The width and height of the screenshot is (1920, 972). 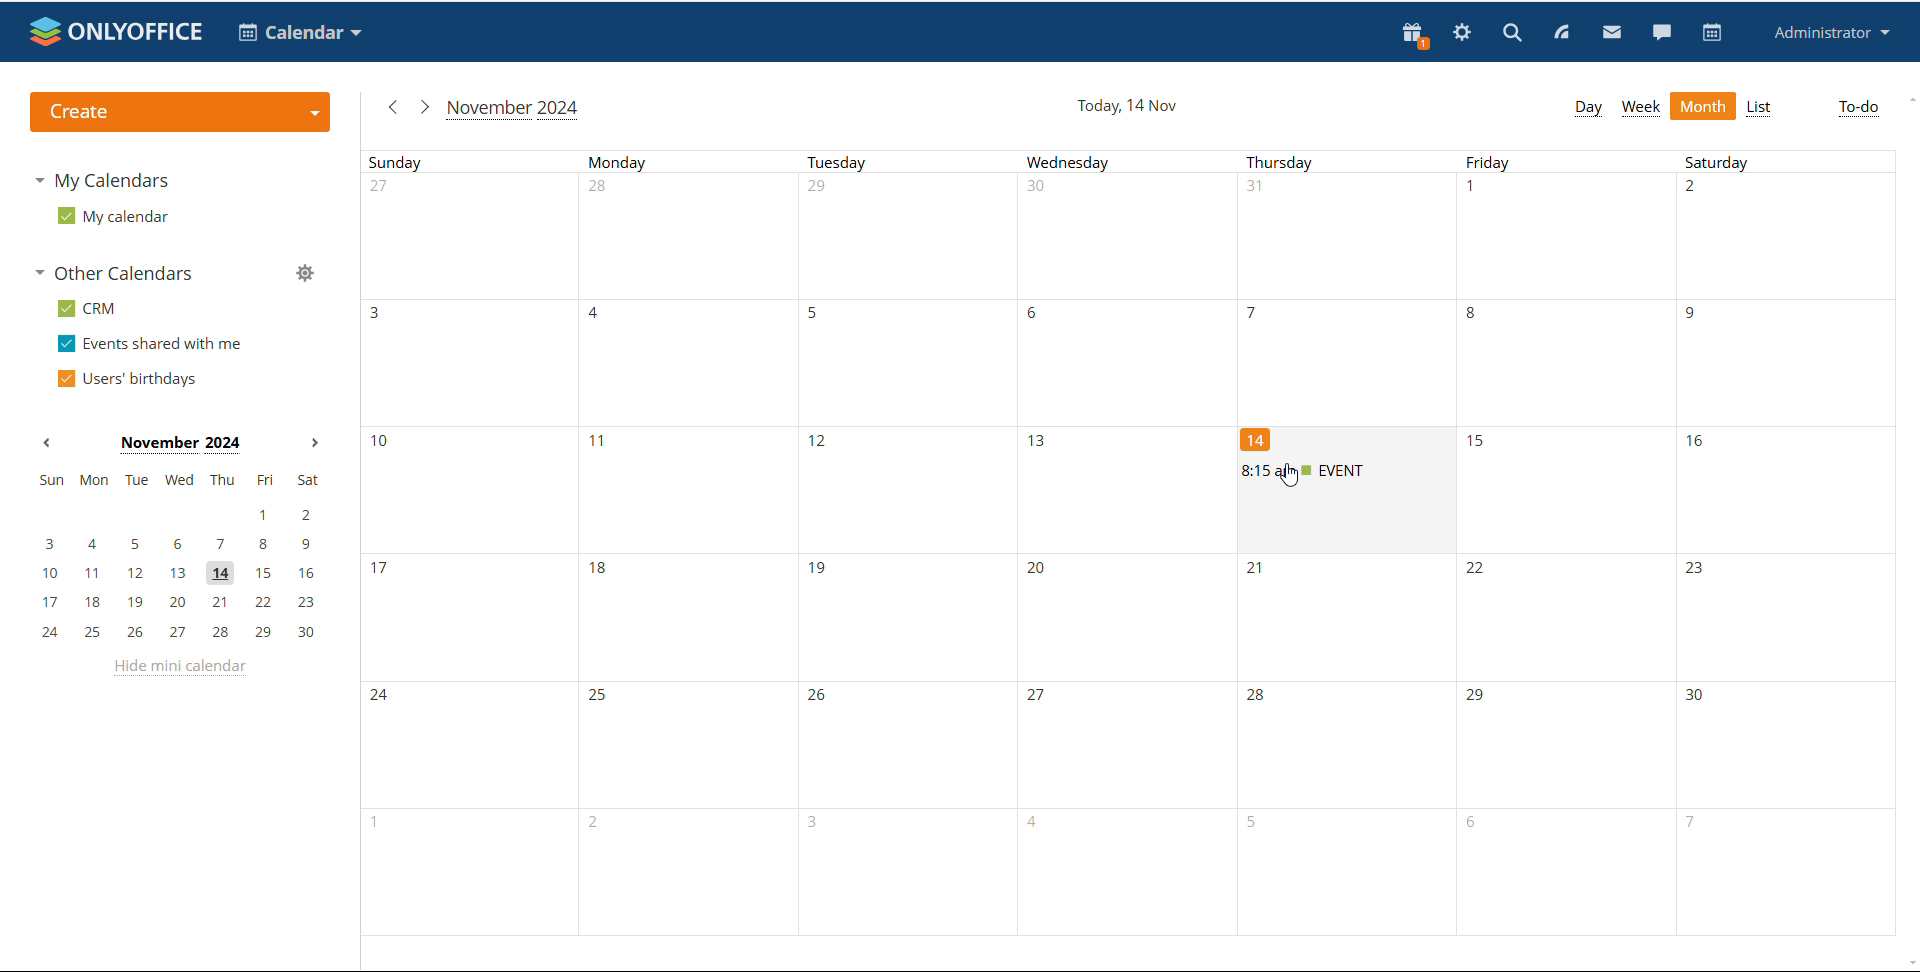 I want to click on 1, 2, so click(x=174, y=516).